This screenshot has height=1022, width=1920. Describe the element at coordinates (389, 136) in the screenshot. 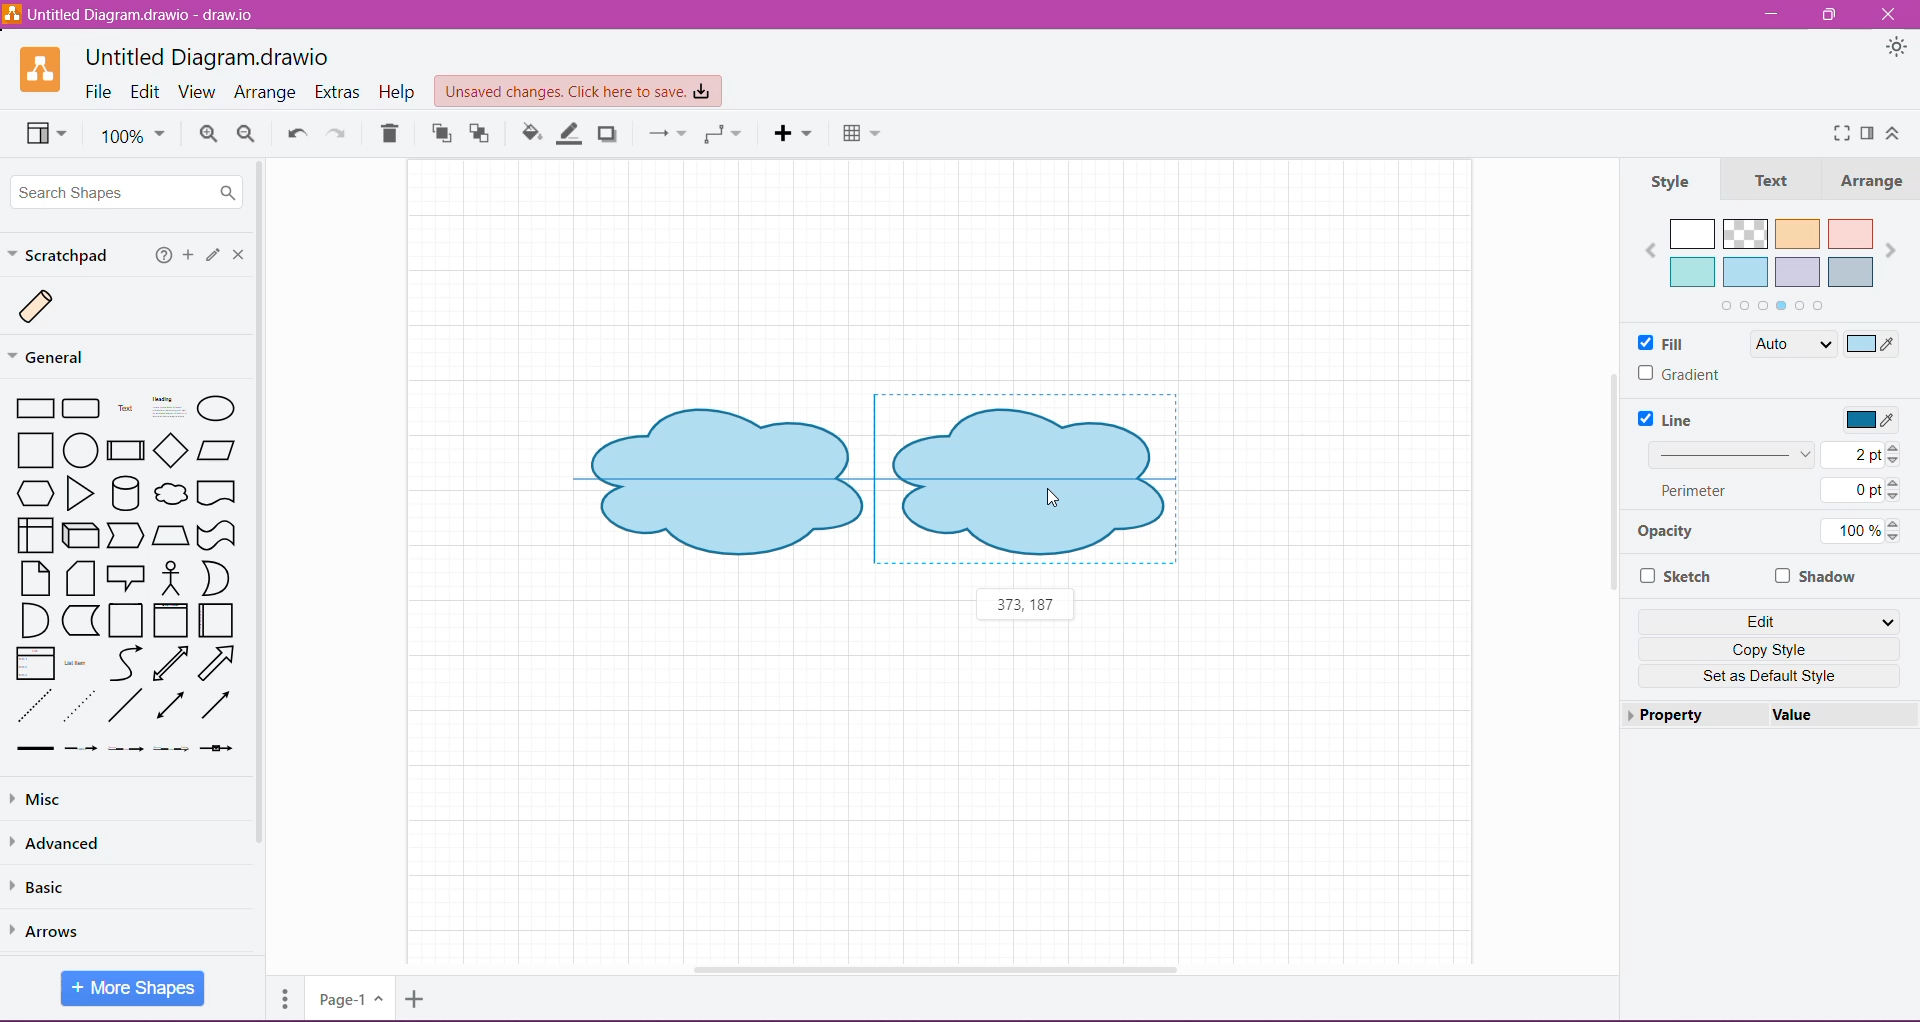

I see `Trash` at that location.